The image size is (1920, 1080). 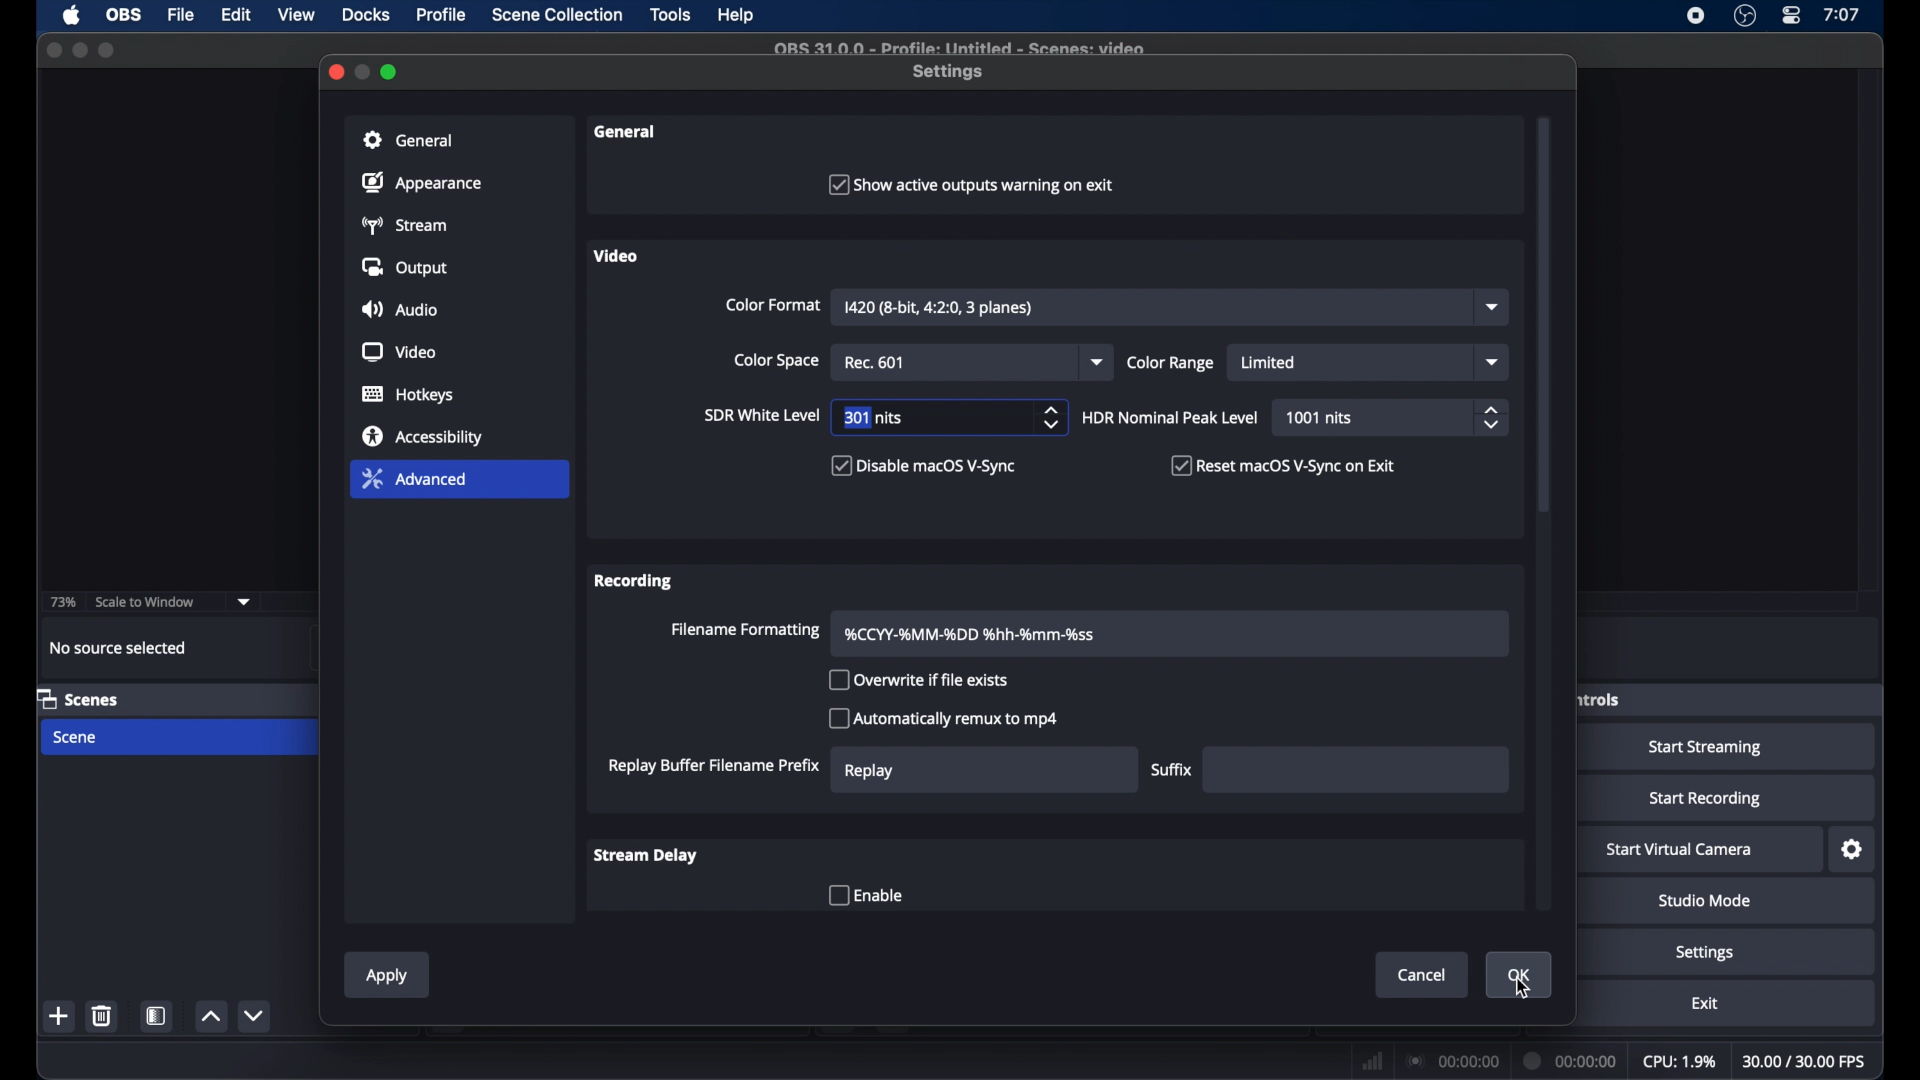 I want to click on replay, so click(x=868, y=772).